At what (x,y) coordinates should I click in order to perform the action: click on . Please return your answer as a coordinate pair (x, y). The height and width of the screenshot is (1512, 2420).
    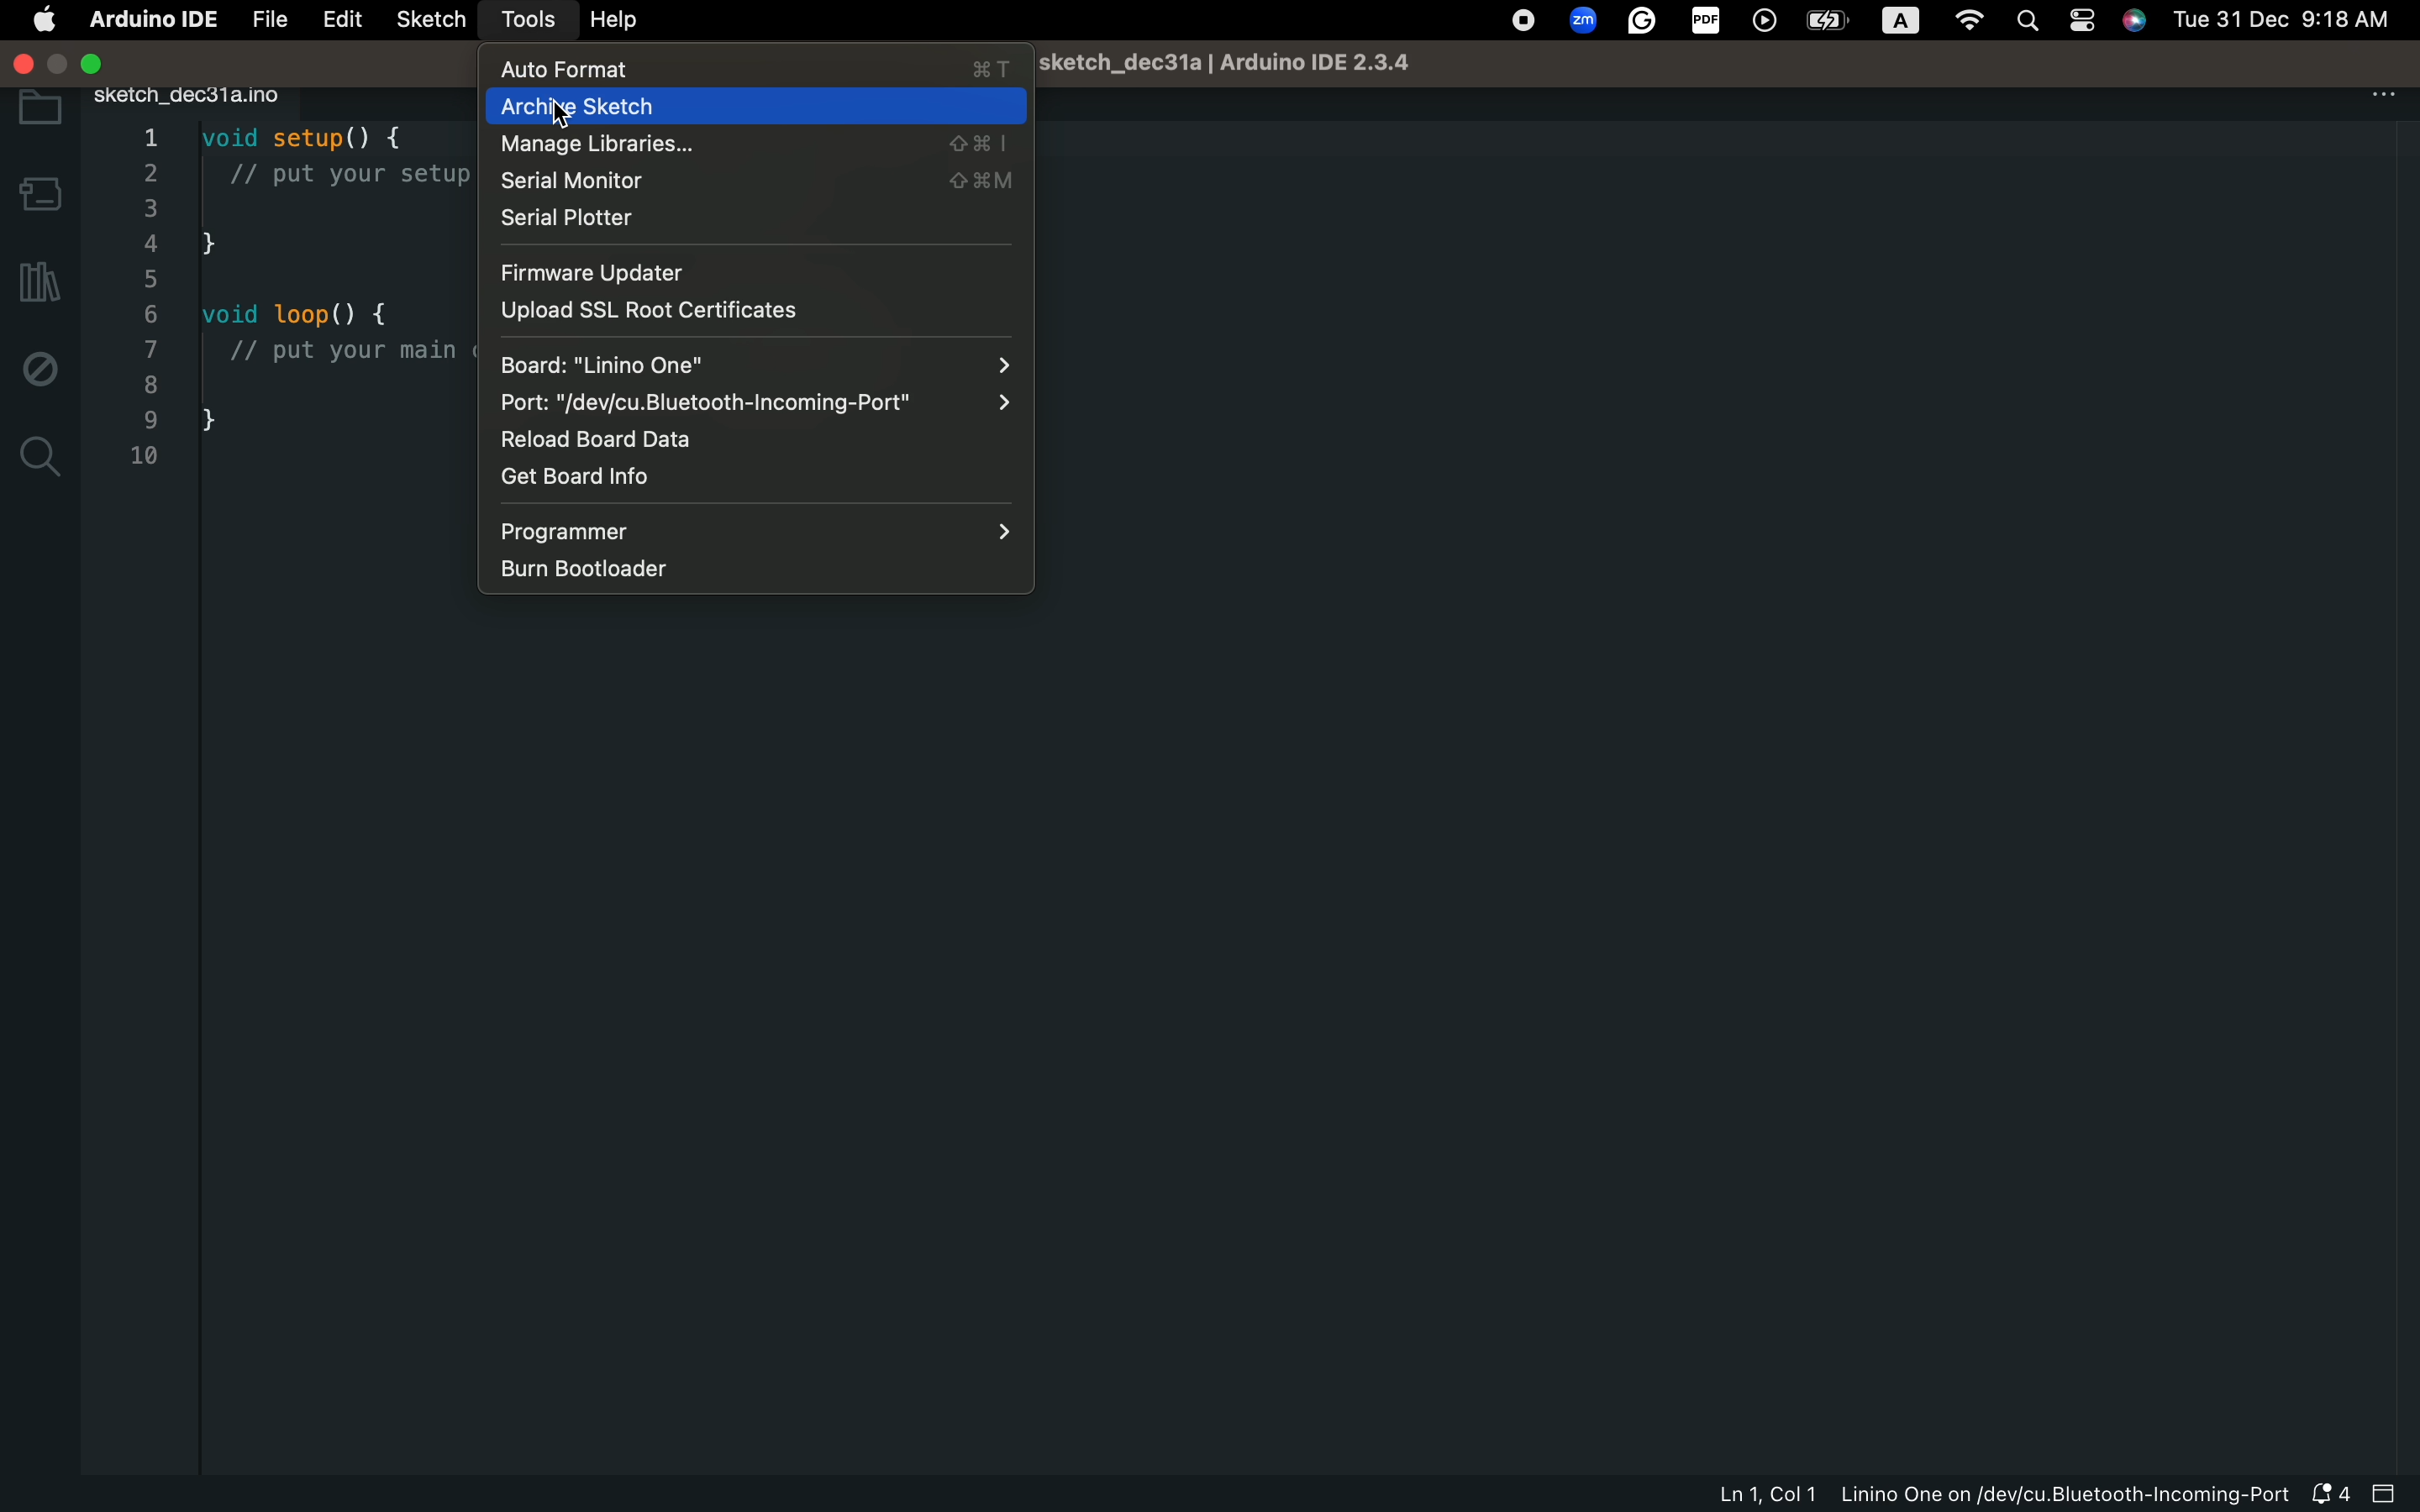
    Looking at the image, I should click on (752, 64).